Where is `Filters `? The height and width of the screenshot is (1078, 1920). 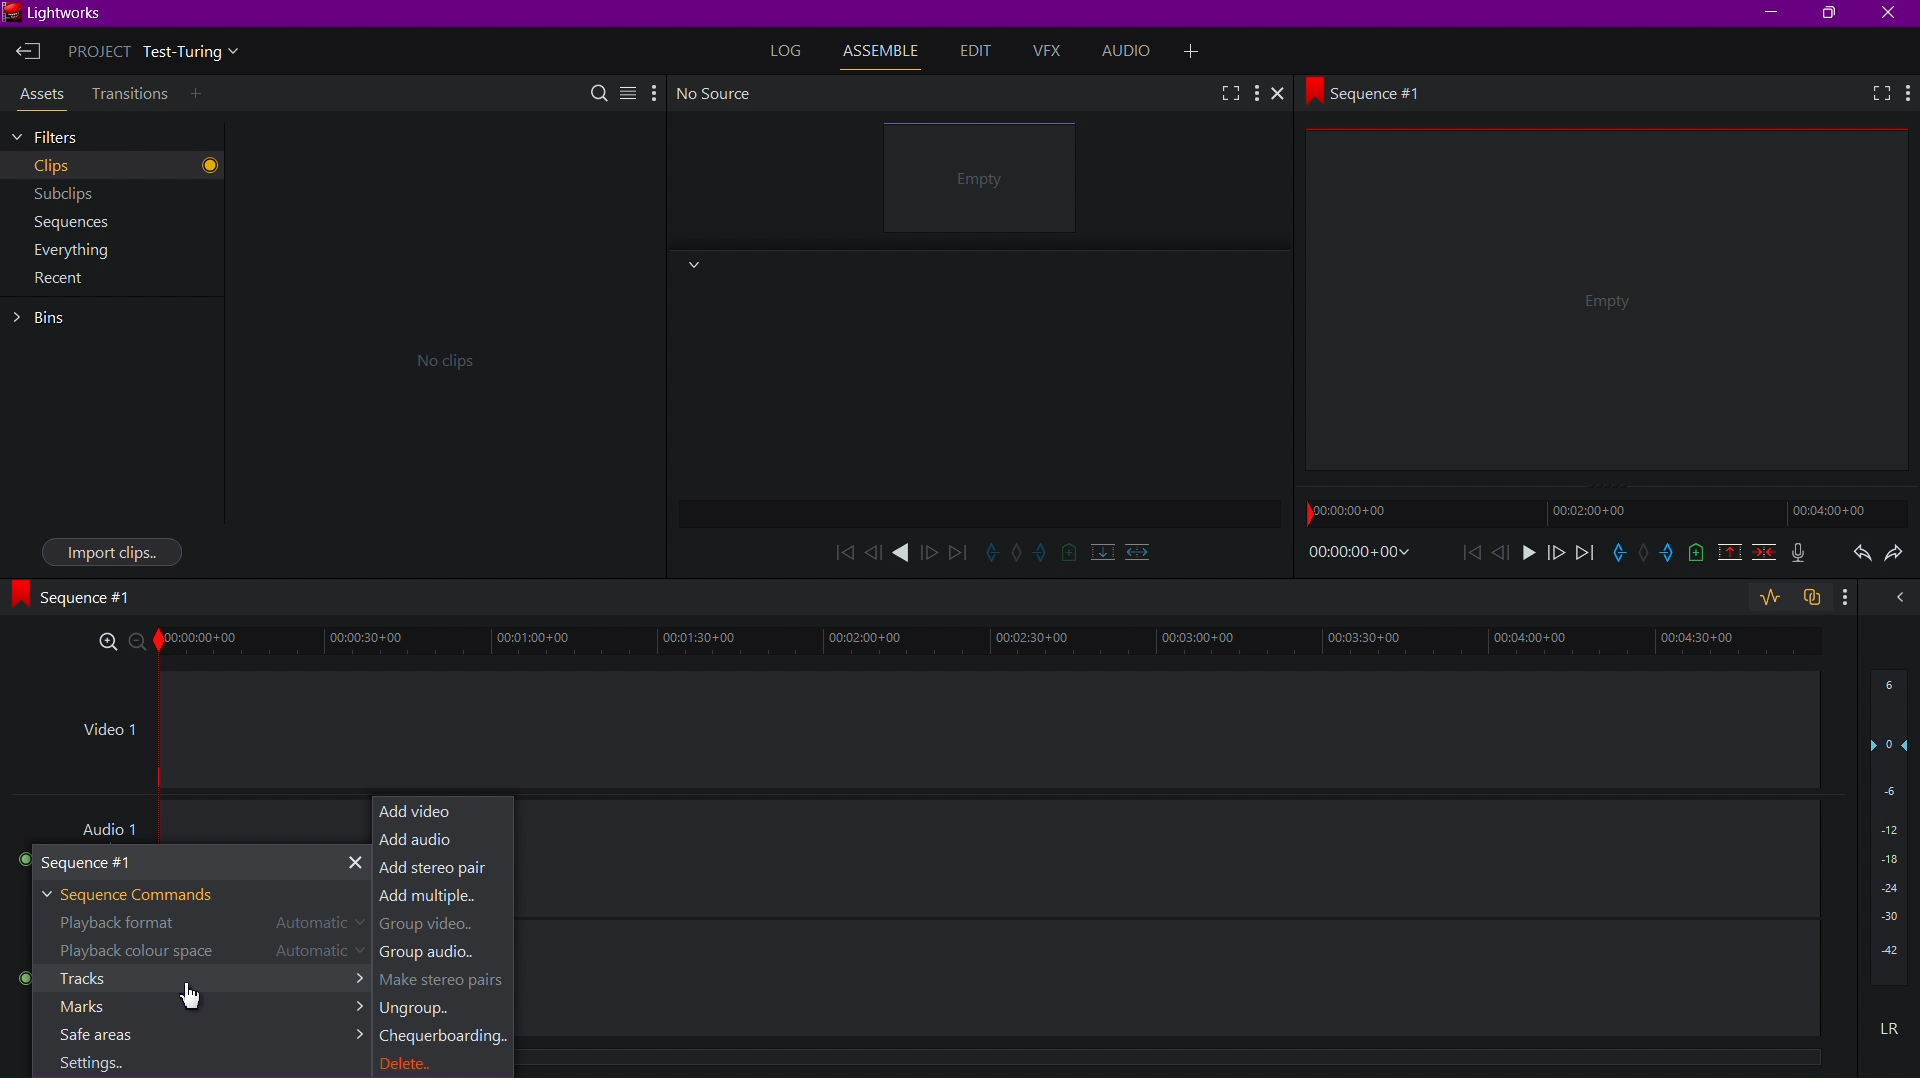 Filters  is located at coordinates (77, 136).